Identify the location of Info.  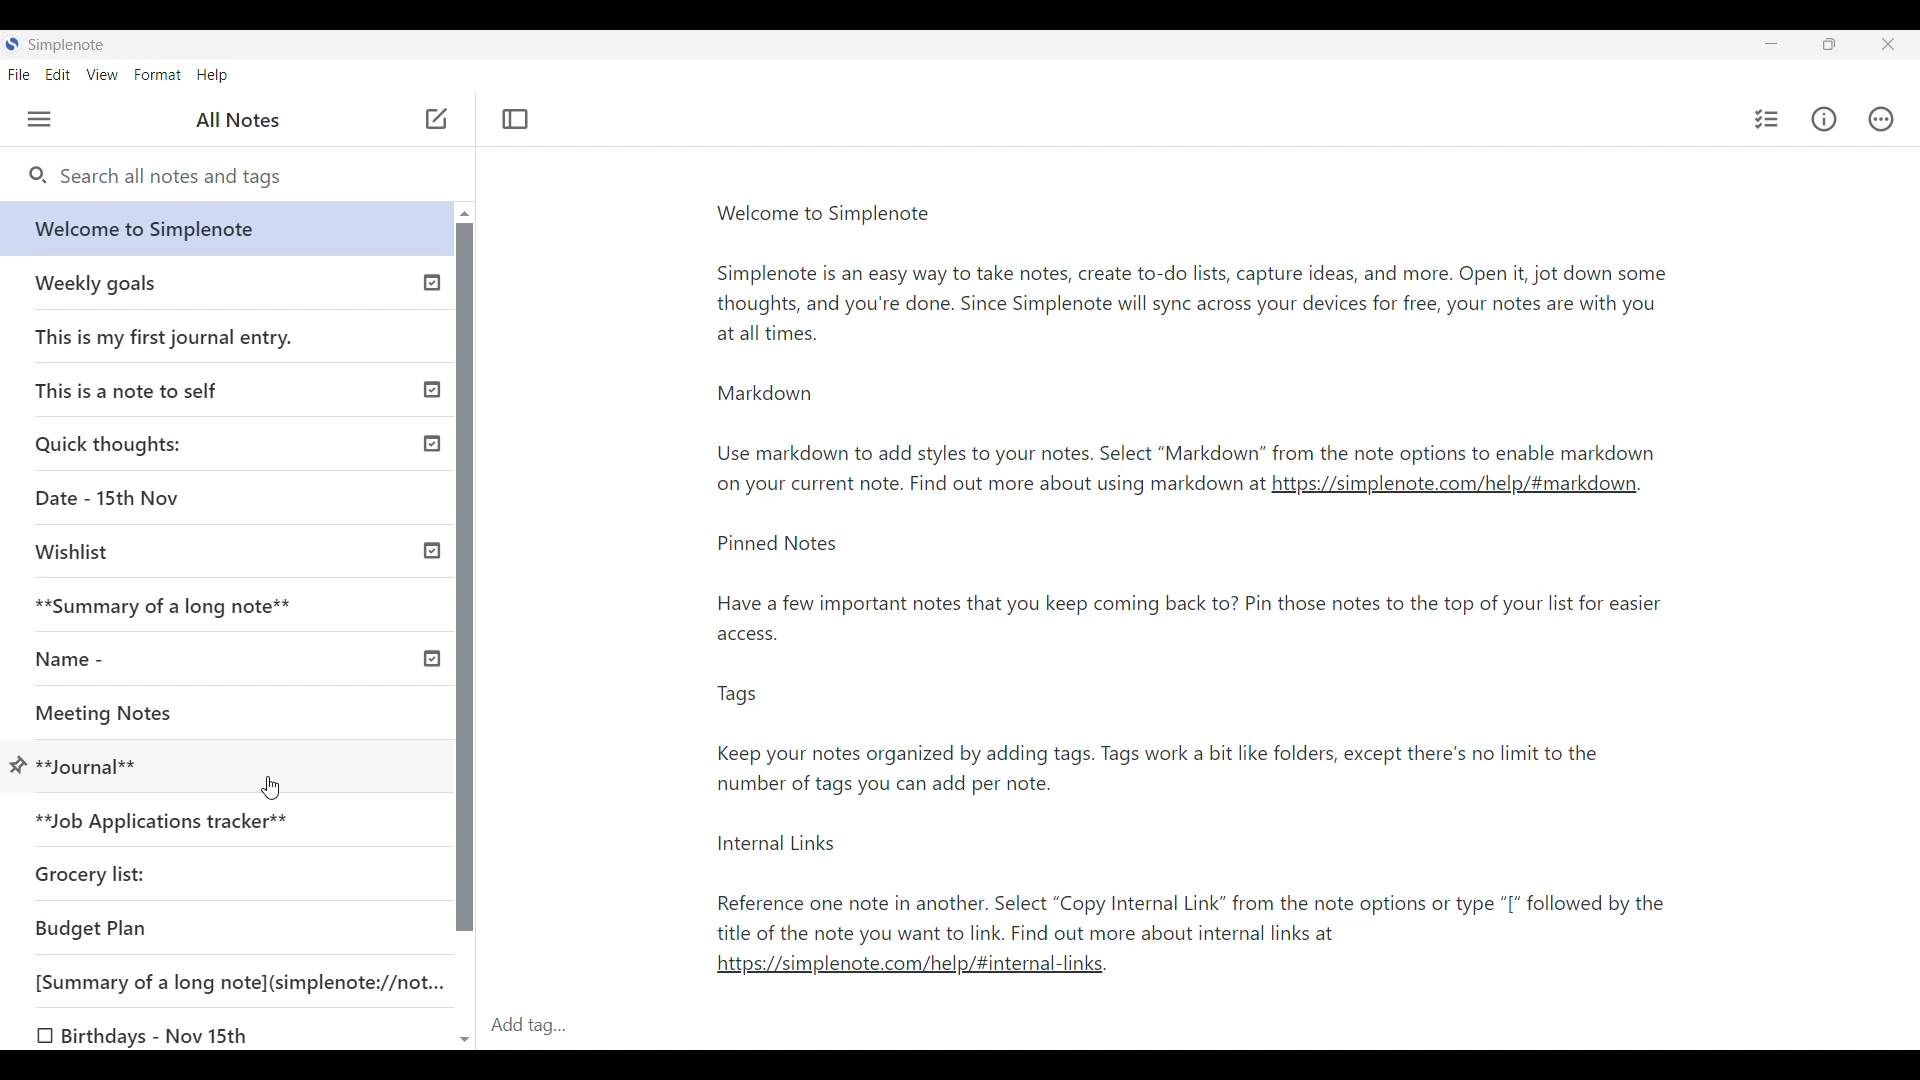
(1823, 118).